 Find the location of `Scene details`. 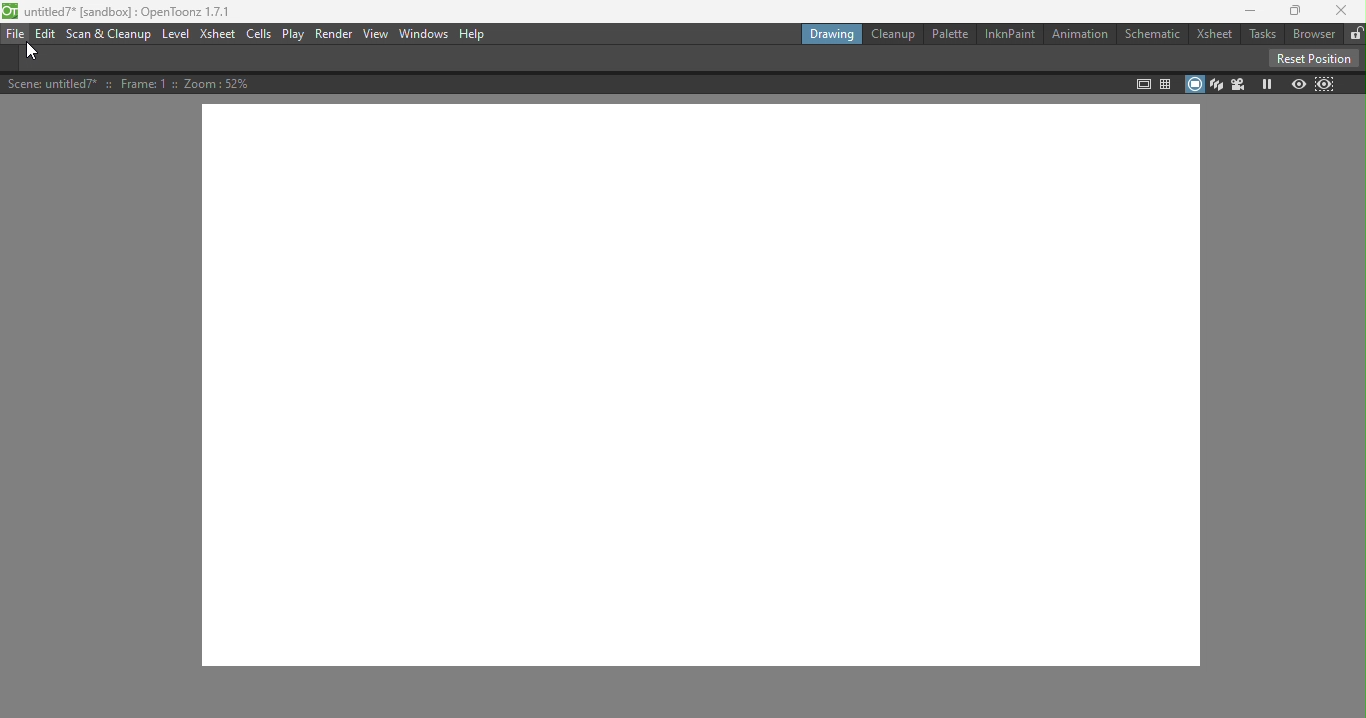

Scene details is located at coordinates (131, 83).